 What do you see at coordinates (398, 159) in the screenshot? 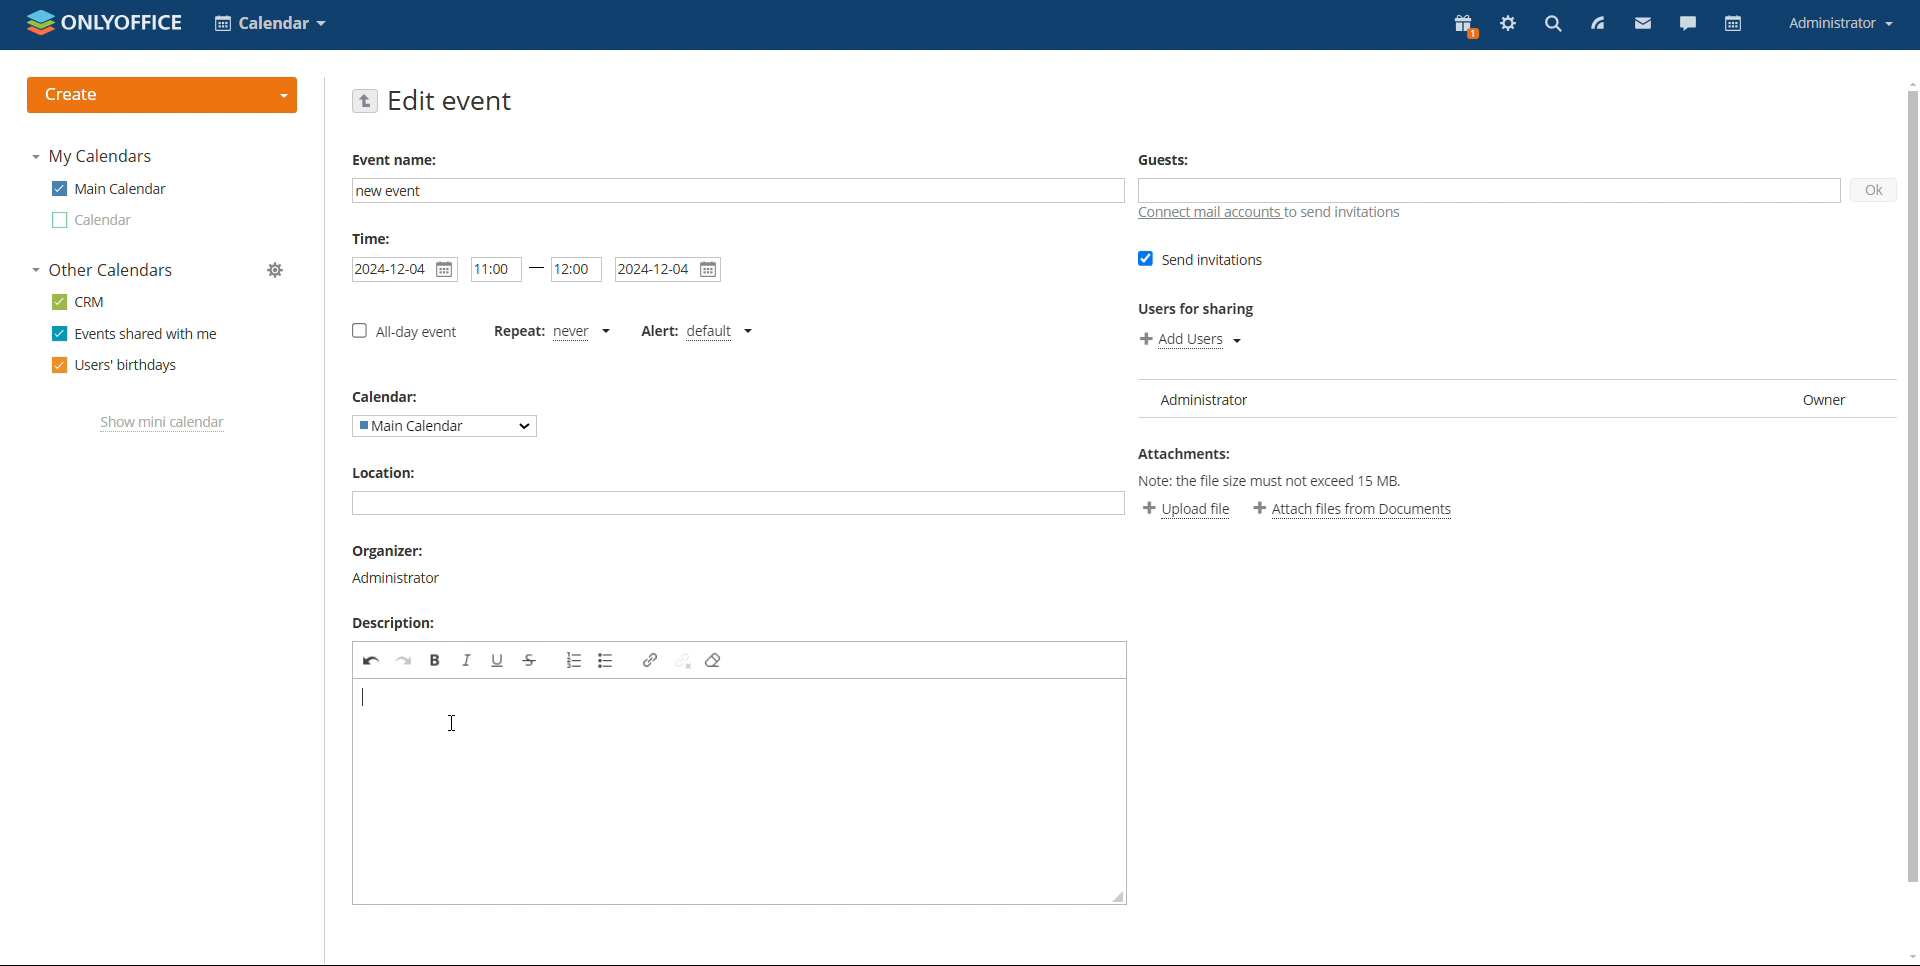
I see `Event name:` at bounding box center [398, 159].